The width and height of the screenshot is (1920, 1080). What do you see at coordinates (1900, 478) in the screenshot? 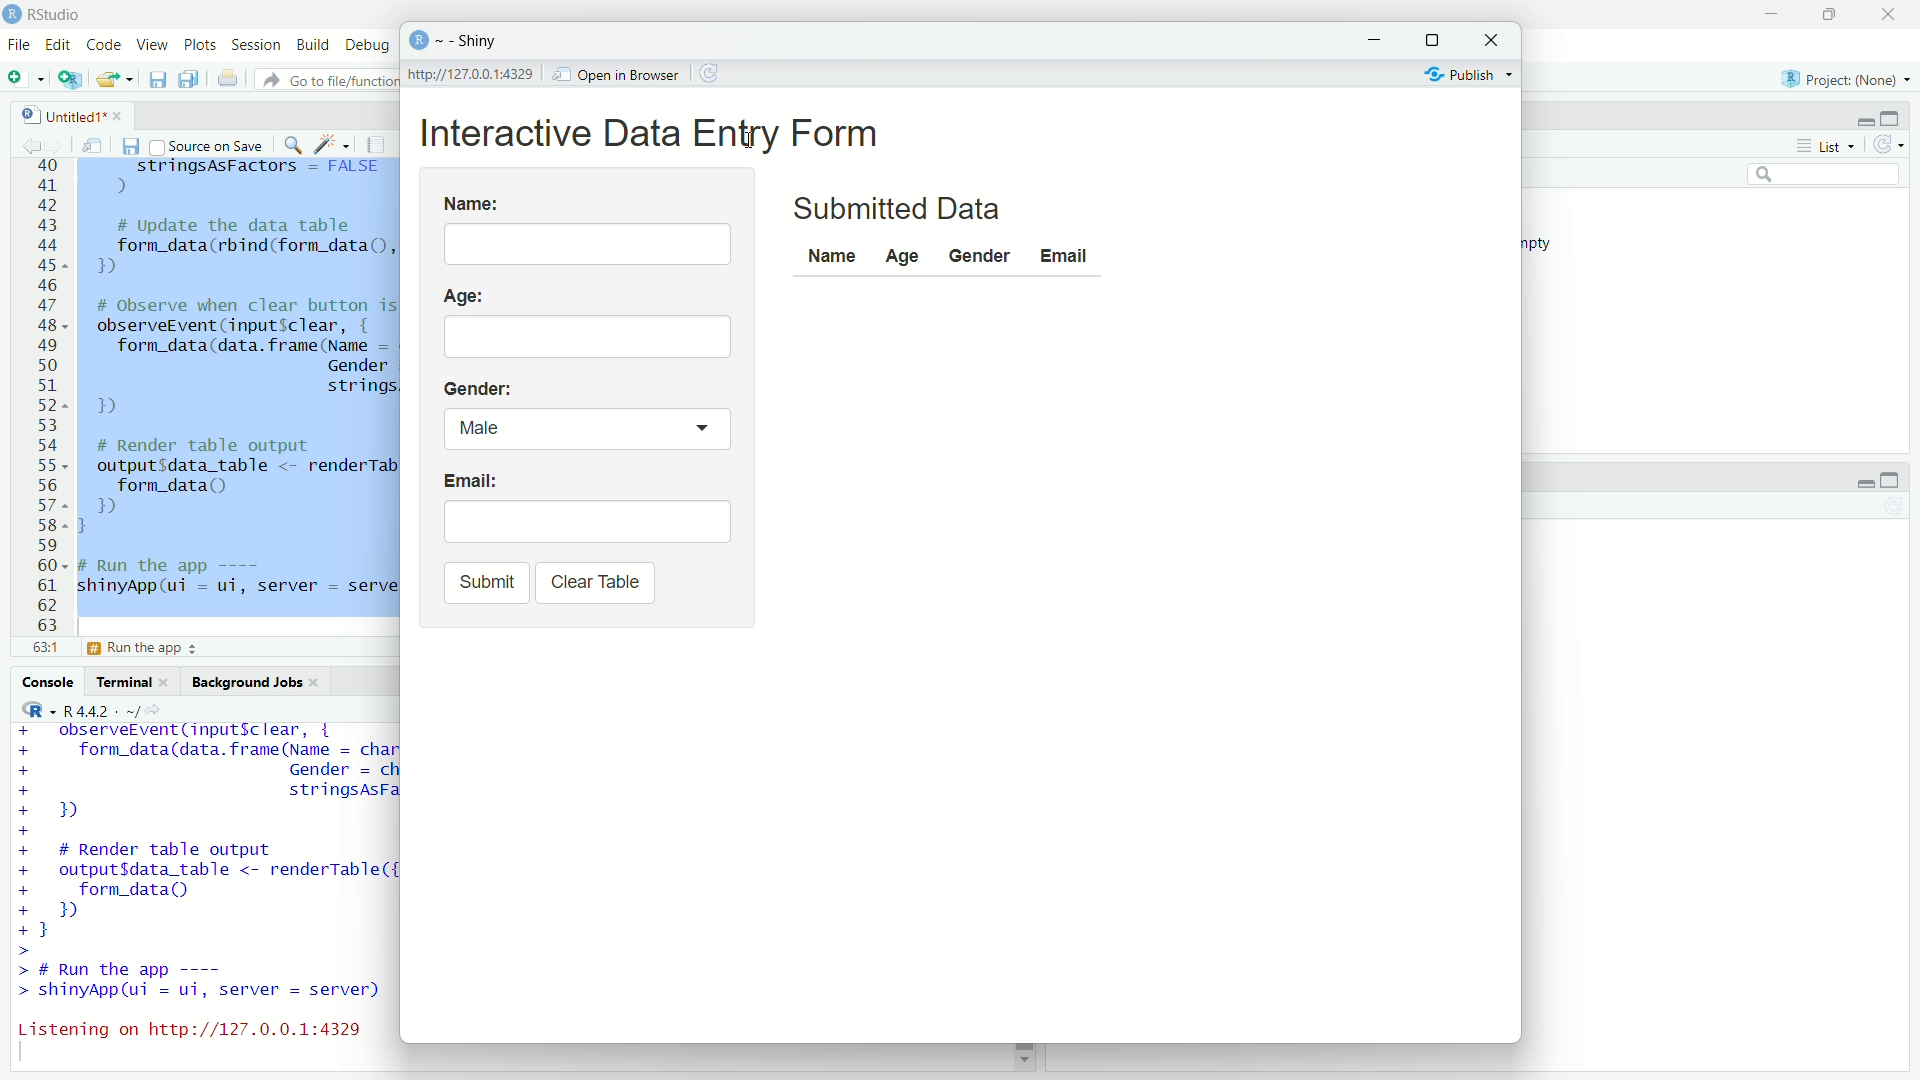
I see `maximize` at bounding box center [1900, 478].